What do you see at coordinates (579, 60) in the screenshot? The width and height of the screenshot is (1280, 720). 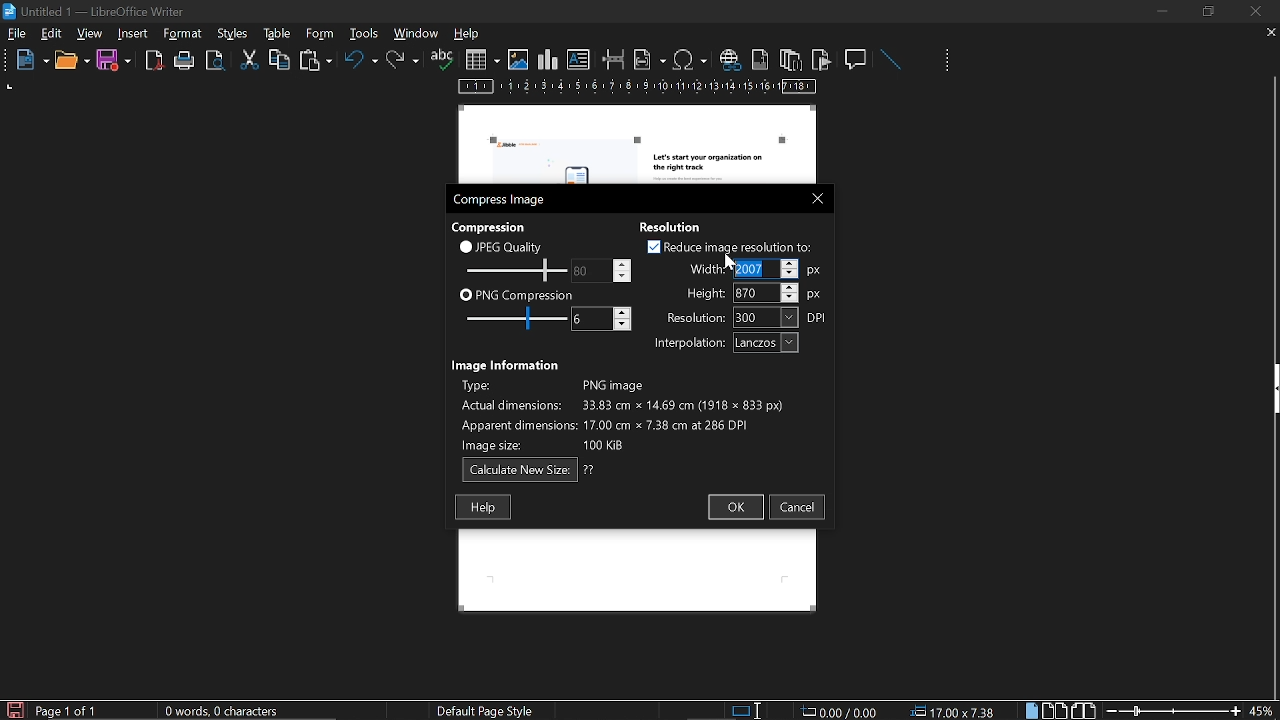 I see `insert text` at bounding box center [579, 60].